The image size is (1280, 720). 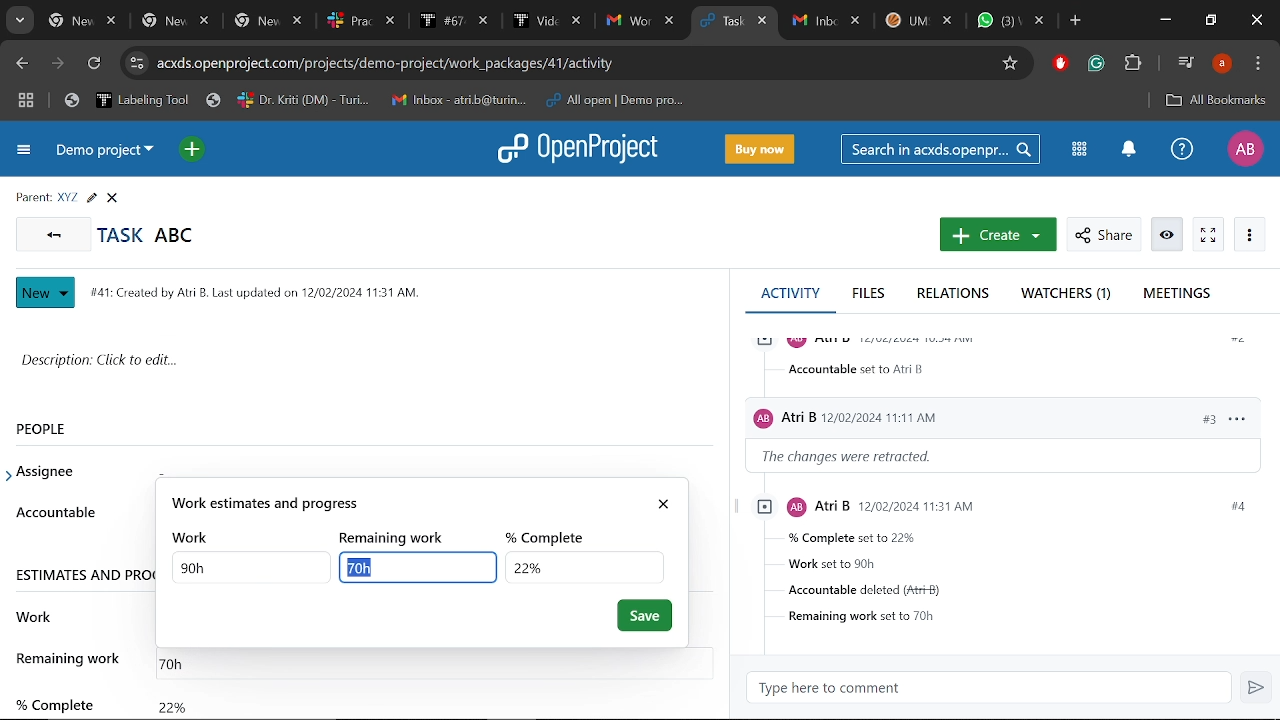 What do you see at coordinates (725, 436) in the screenshot?
I see `scrollbar` at bounding box center [725, 436].